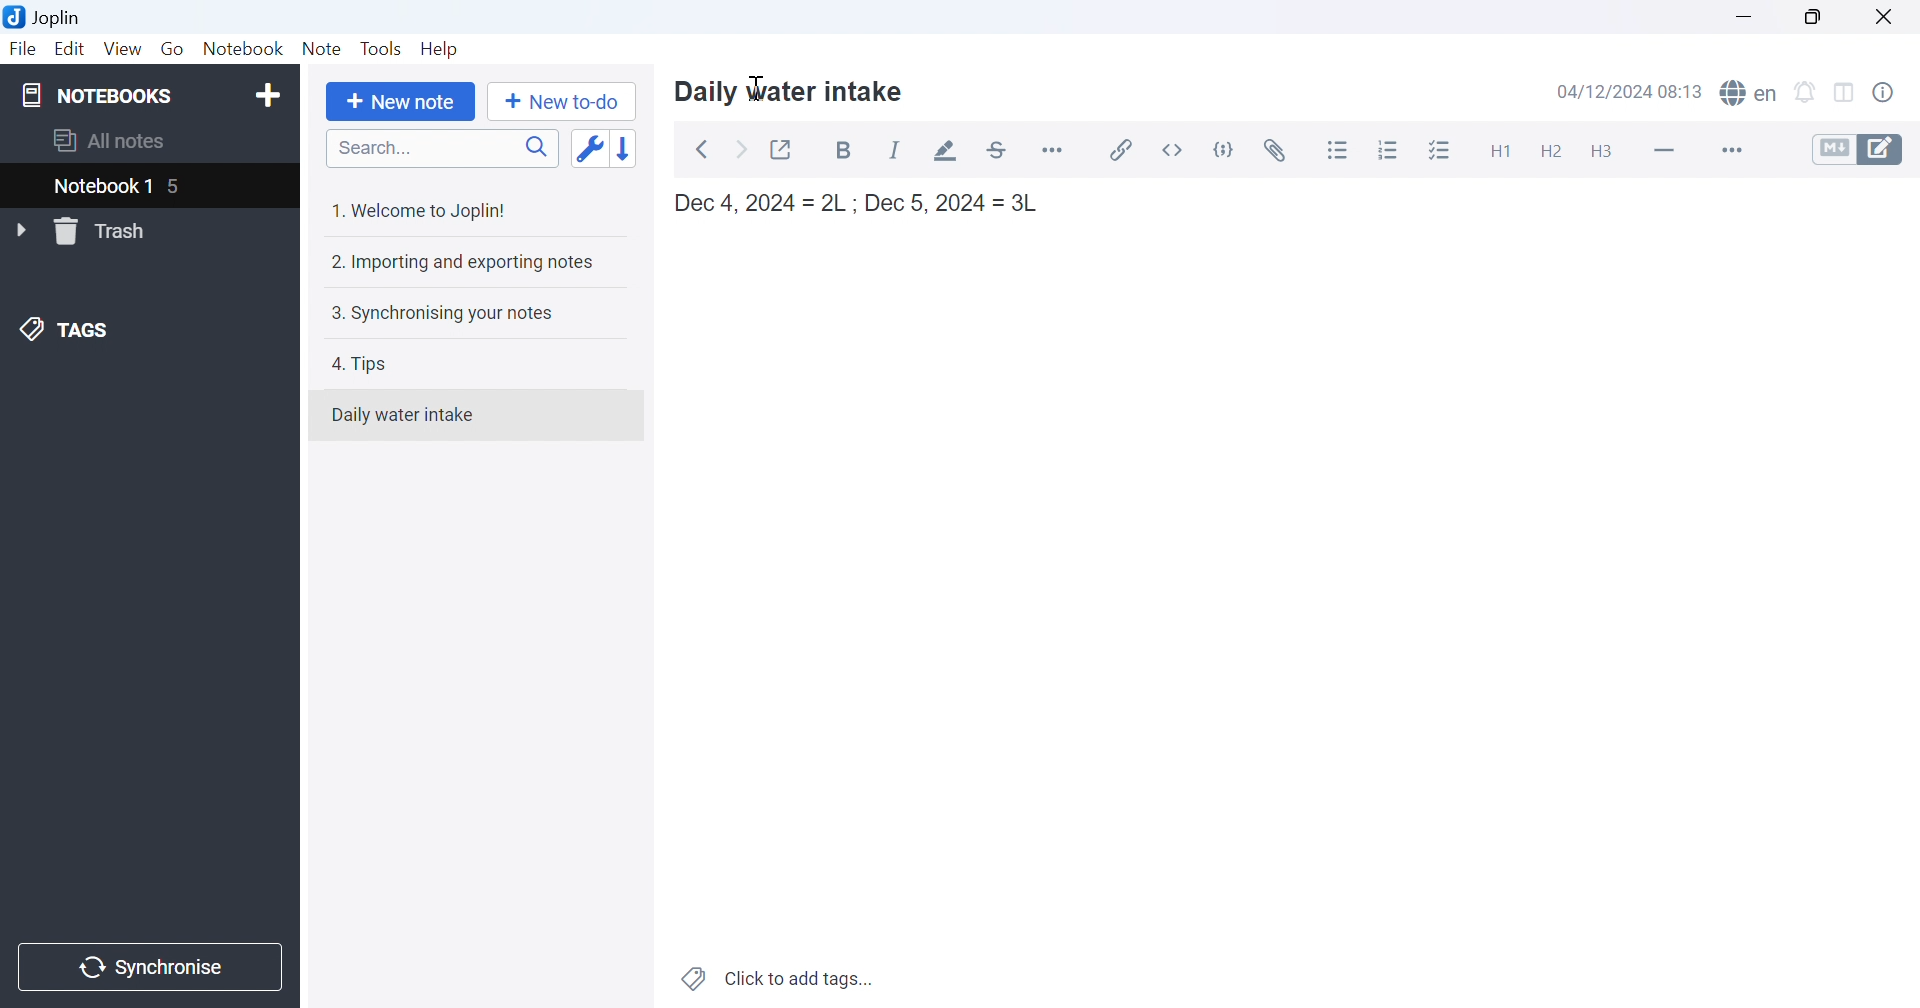  What do you see at coordinates (265, 96) in the screenshot?
I see `Add notebook` at bounding box center [265, 96].